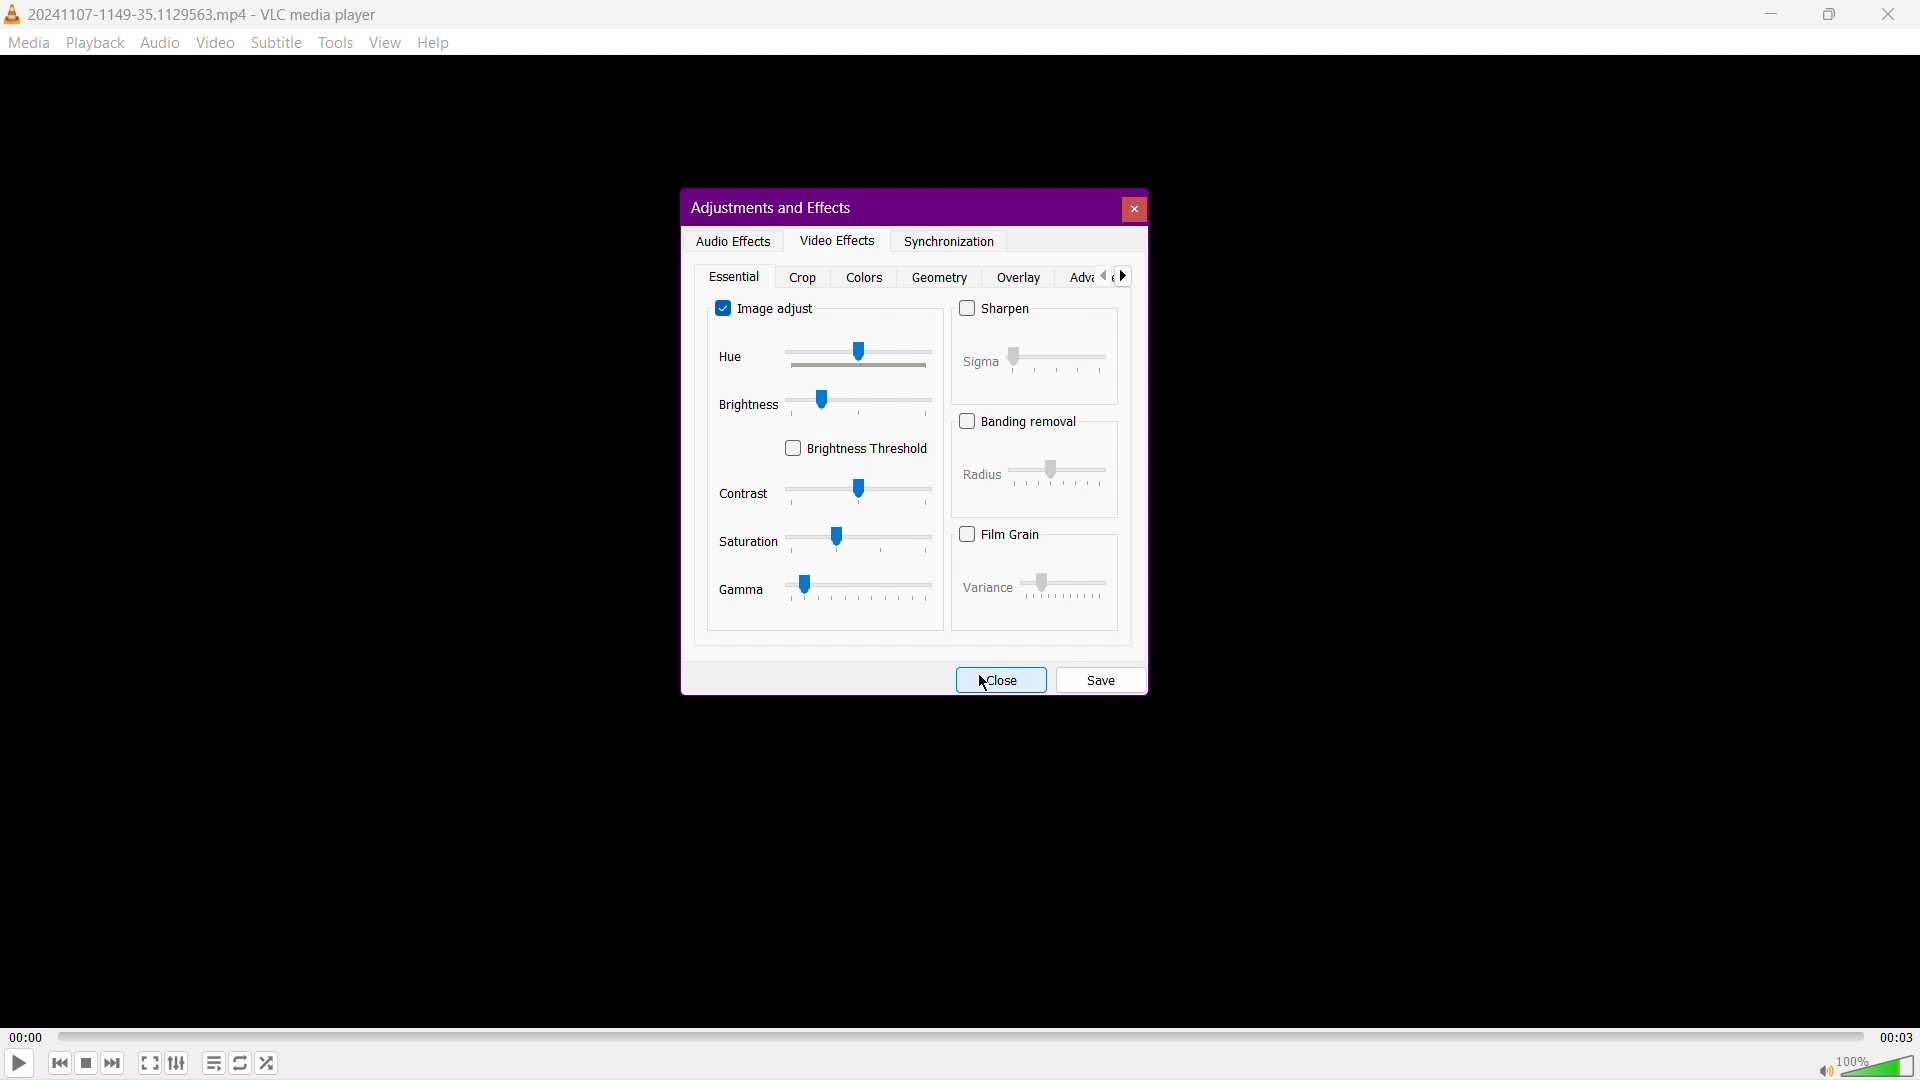  Describe the element at coordinates (84, 1065) in the screenshot. I see `Stop` at that location.